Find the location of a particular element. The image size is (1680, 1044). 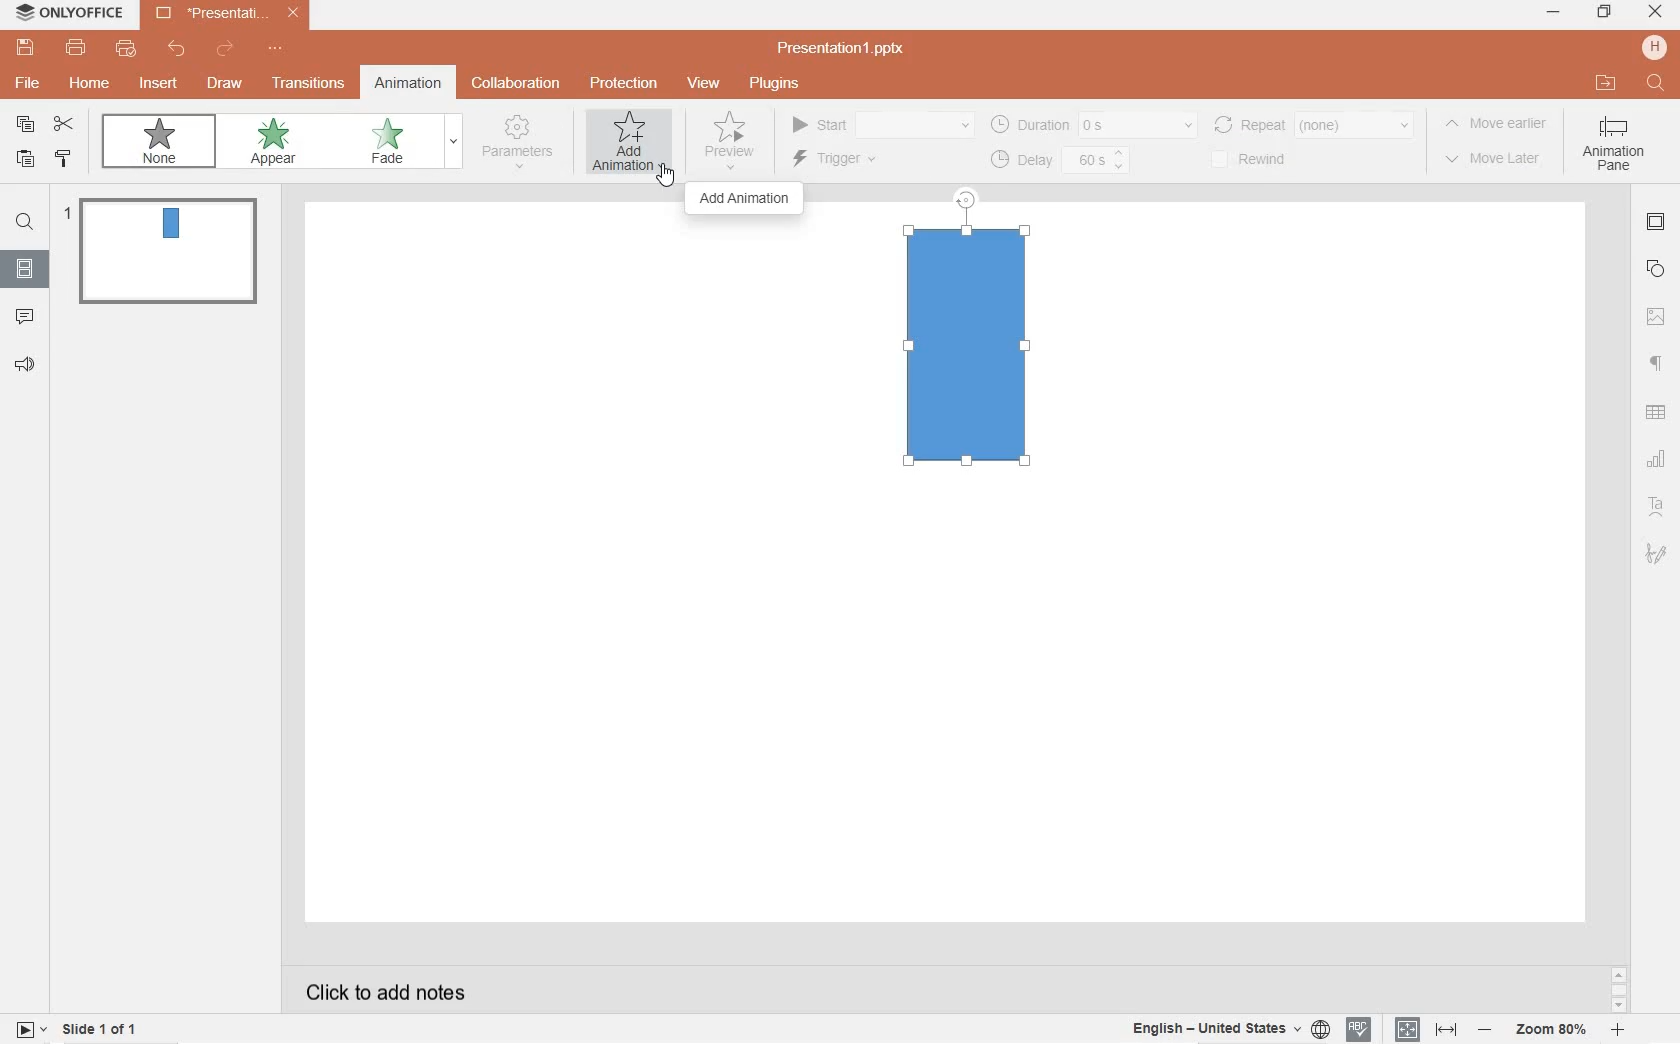

slide 1 is located at coordinates (166, 249).